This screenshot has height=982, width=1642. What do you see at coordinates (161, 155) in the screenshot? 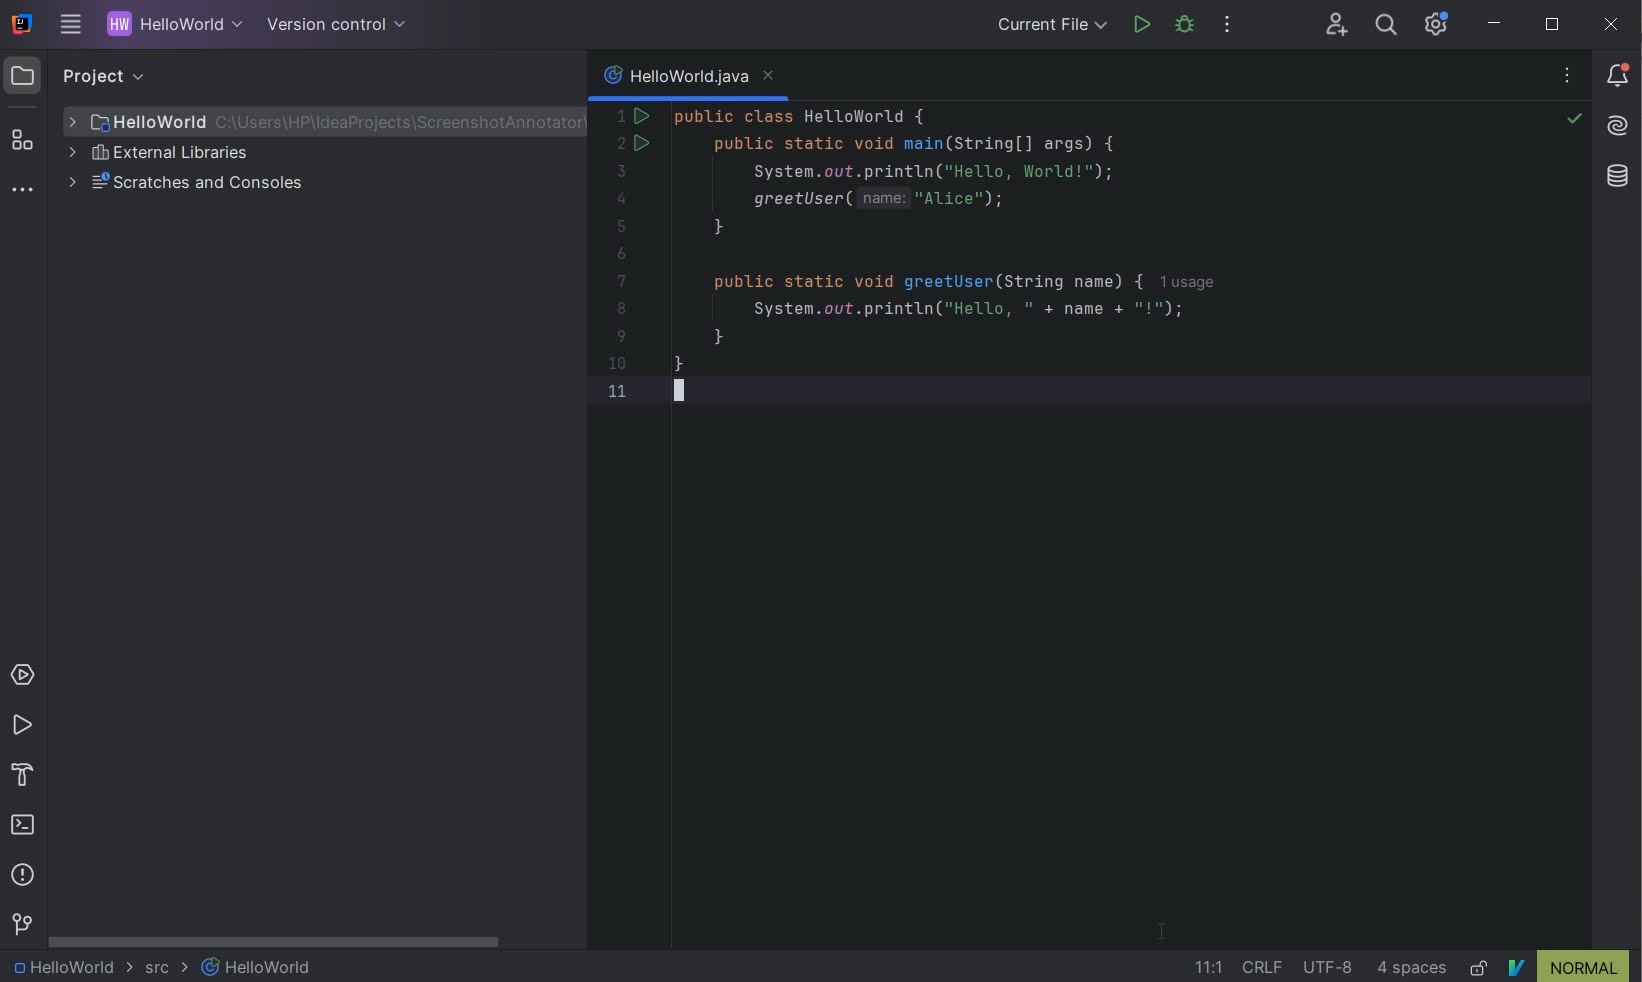
I see `EXTERNAL LIBRARIES` at bounding box center [161, 155].